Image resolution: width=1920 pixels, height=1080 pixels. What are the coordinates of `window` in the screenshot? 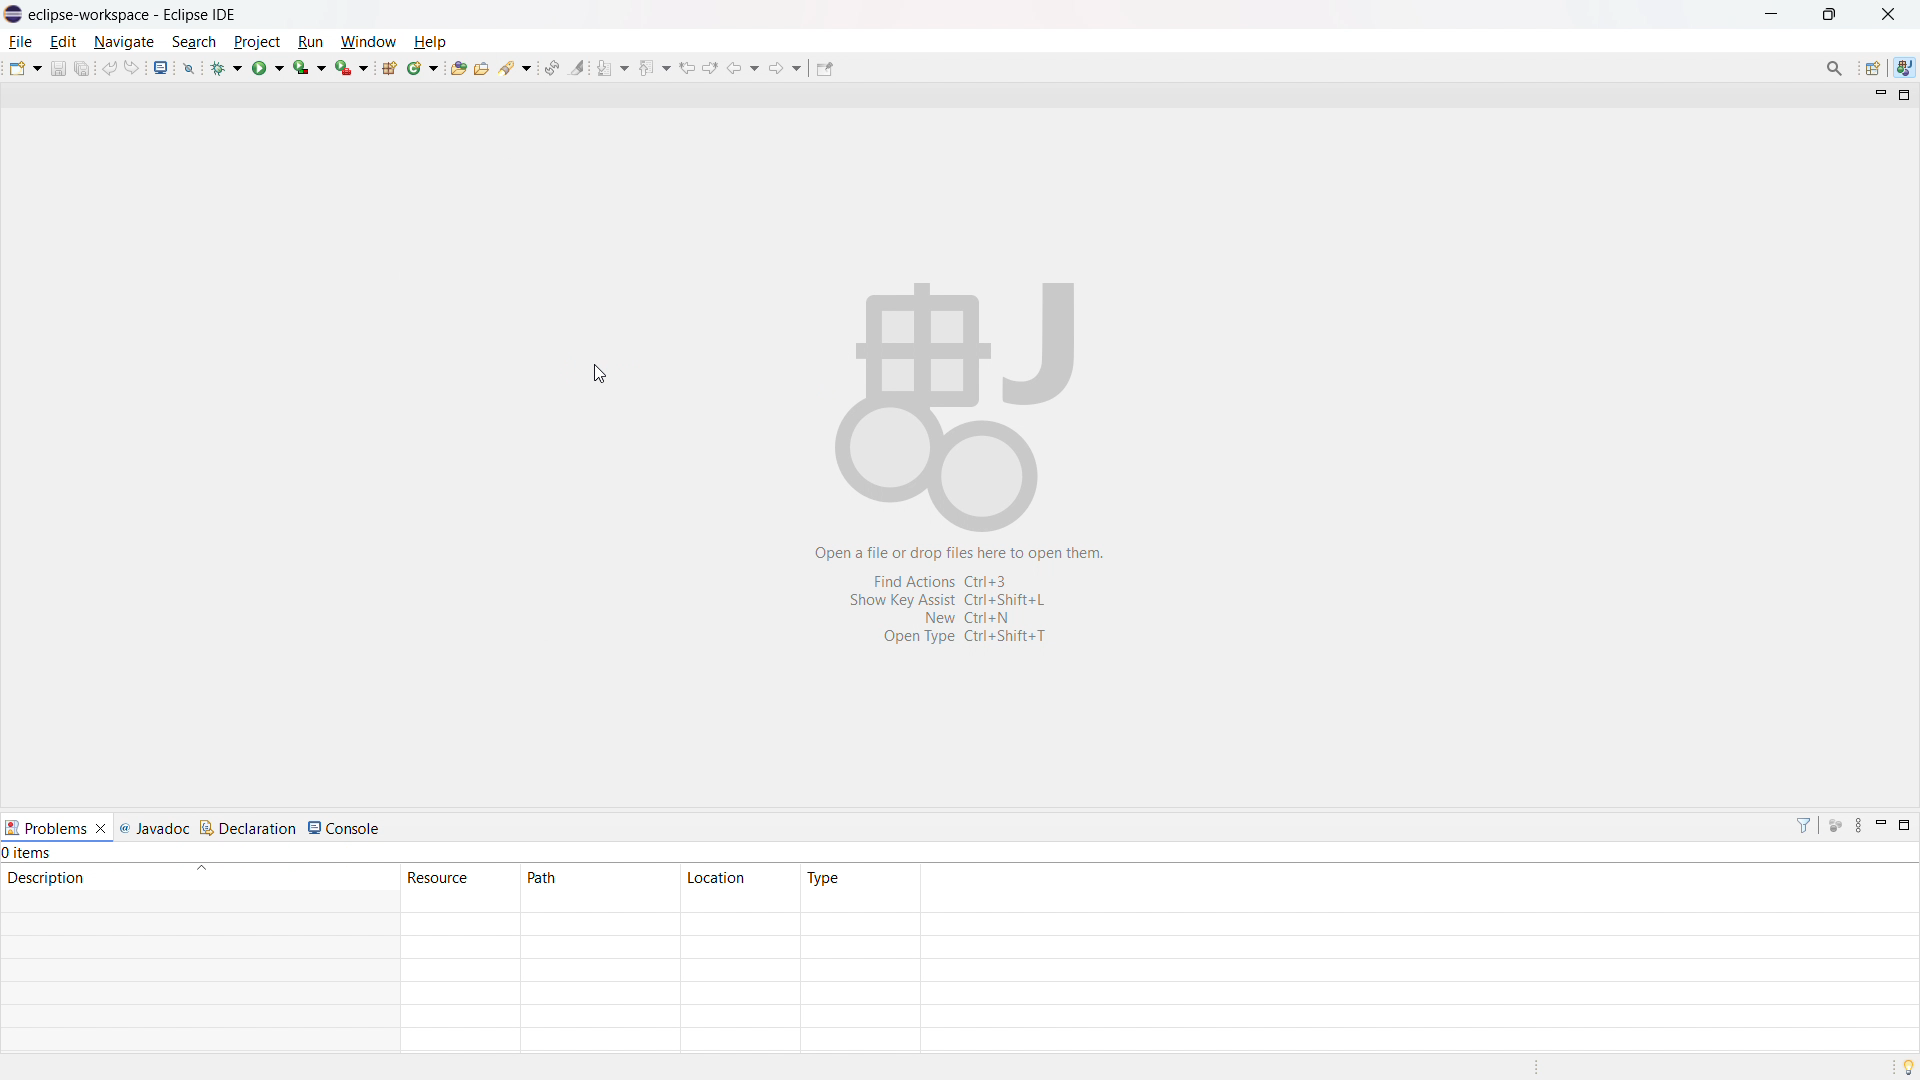 It's located at (368, 42).